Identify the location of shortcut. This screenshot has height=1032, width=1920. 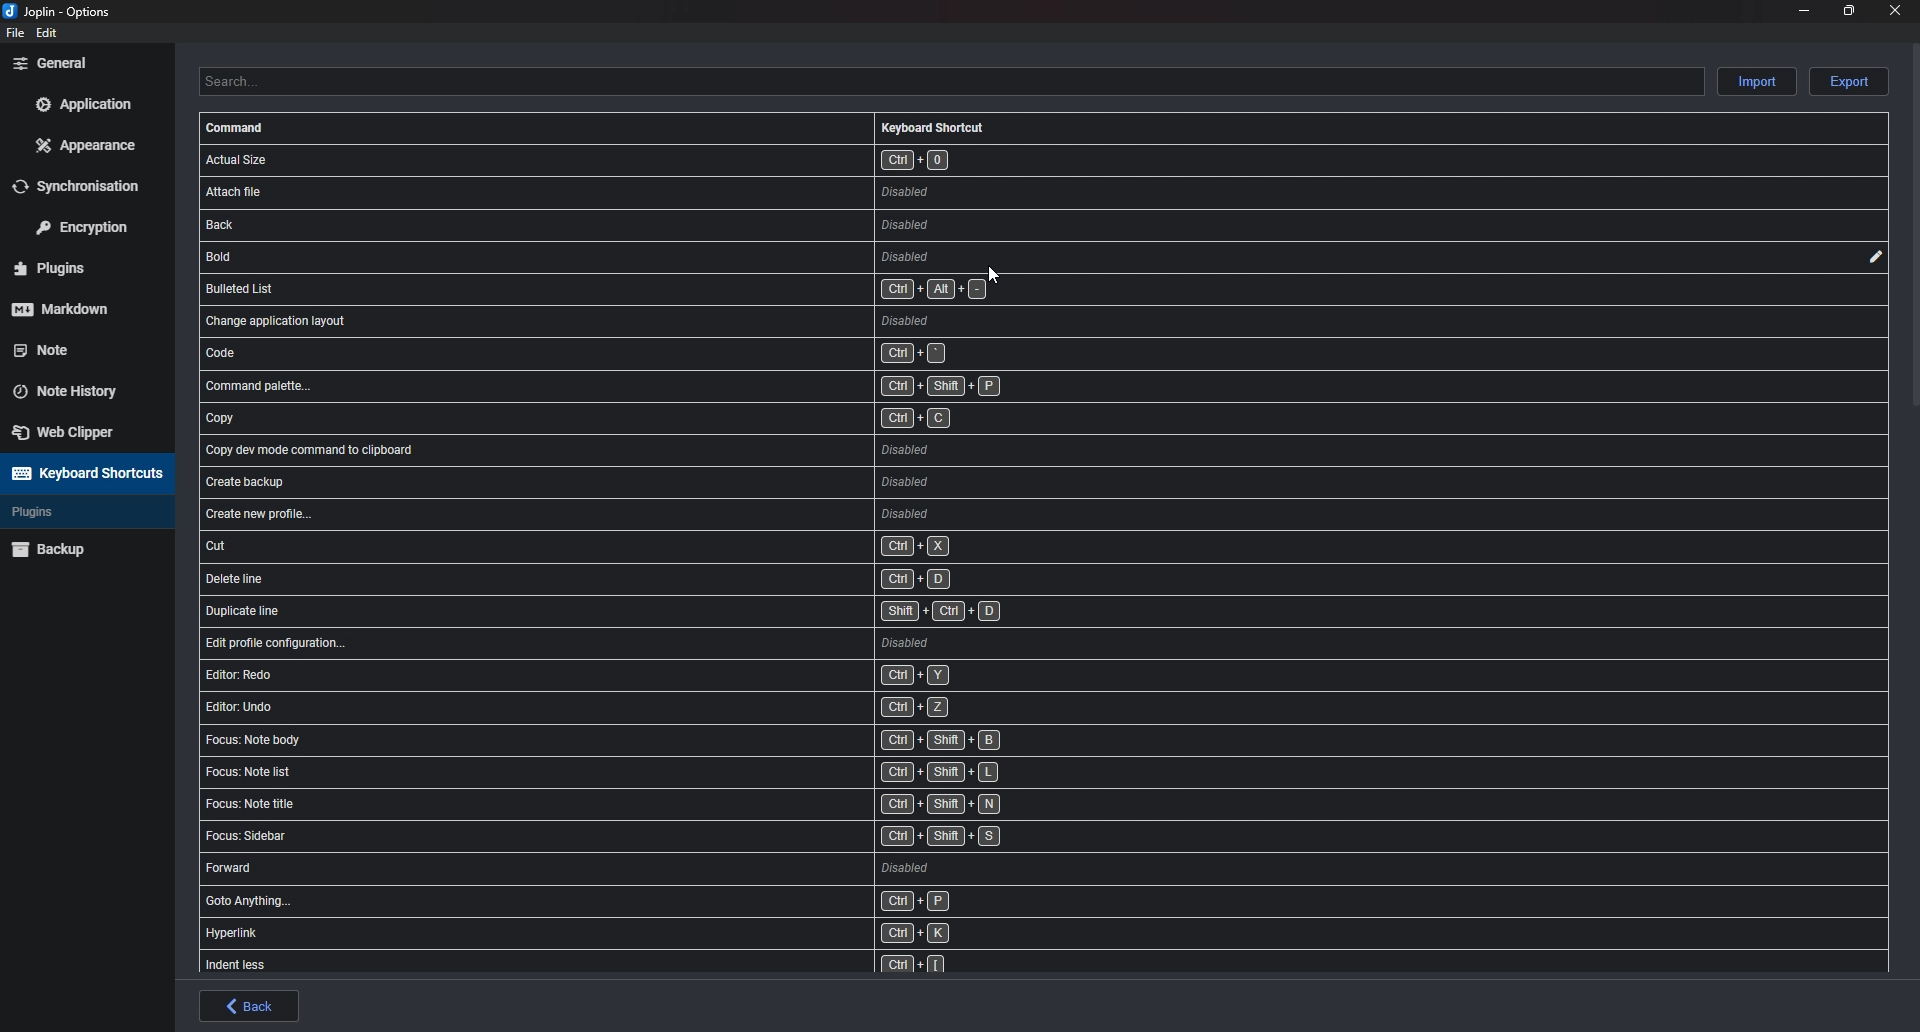
(681, 486).